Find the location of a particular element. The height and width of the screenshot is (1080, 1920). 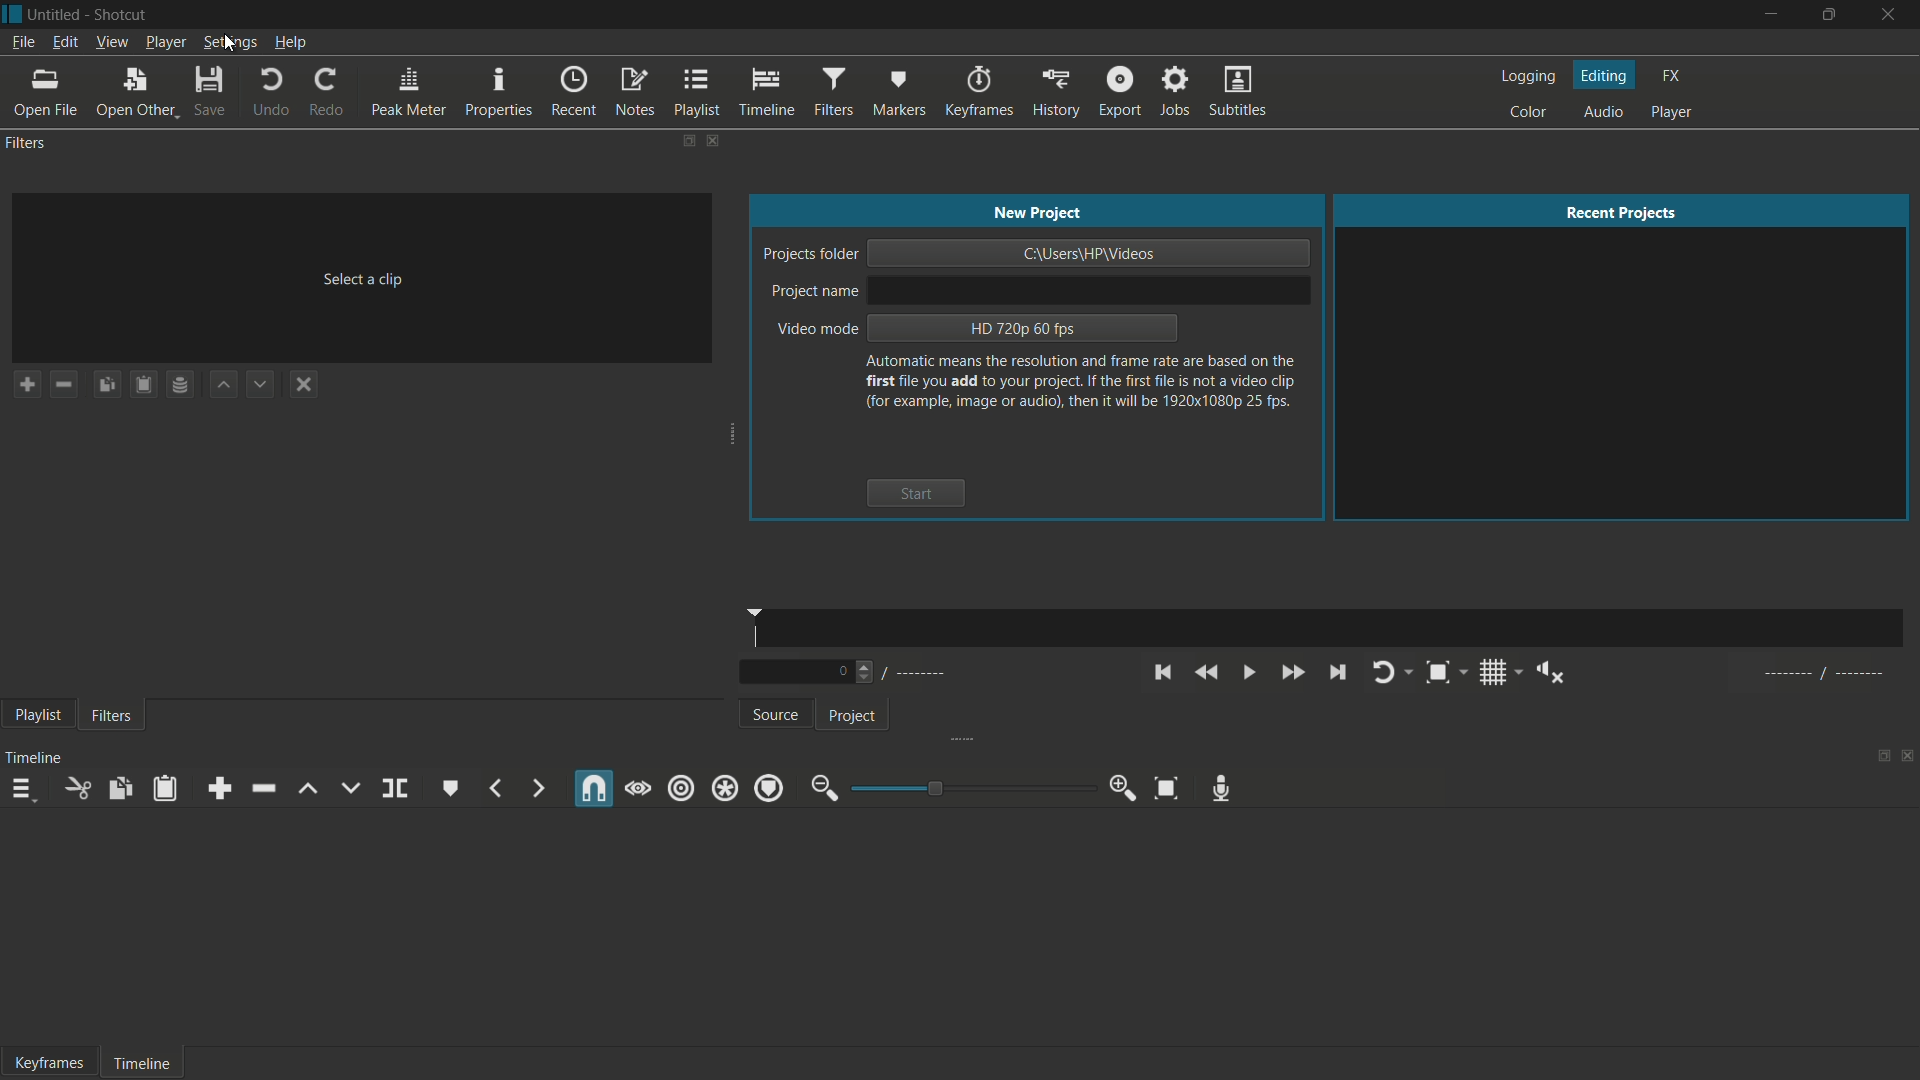

add a filter is located at coordinates (27, 384).